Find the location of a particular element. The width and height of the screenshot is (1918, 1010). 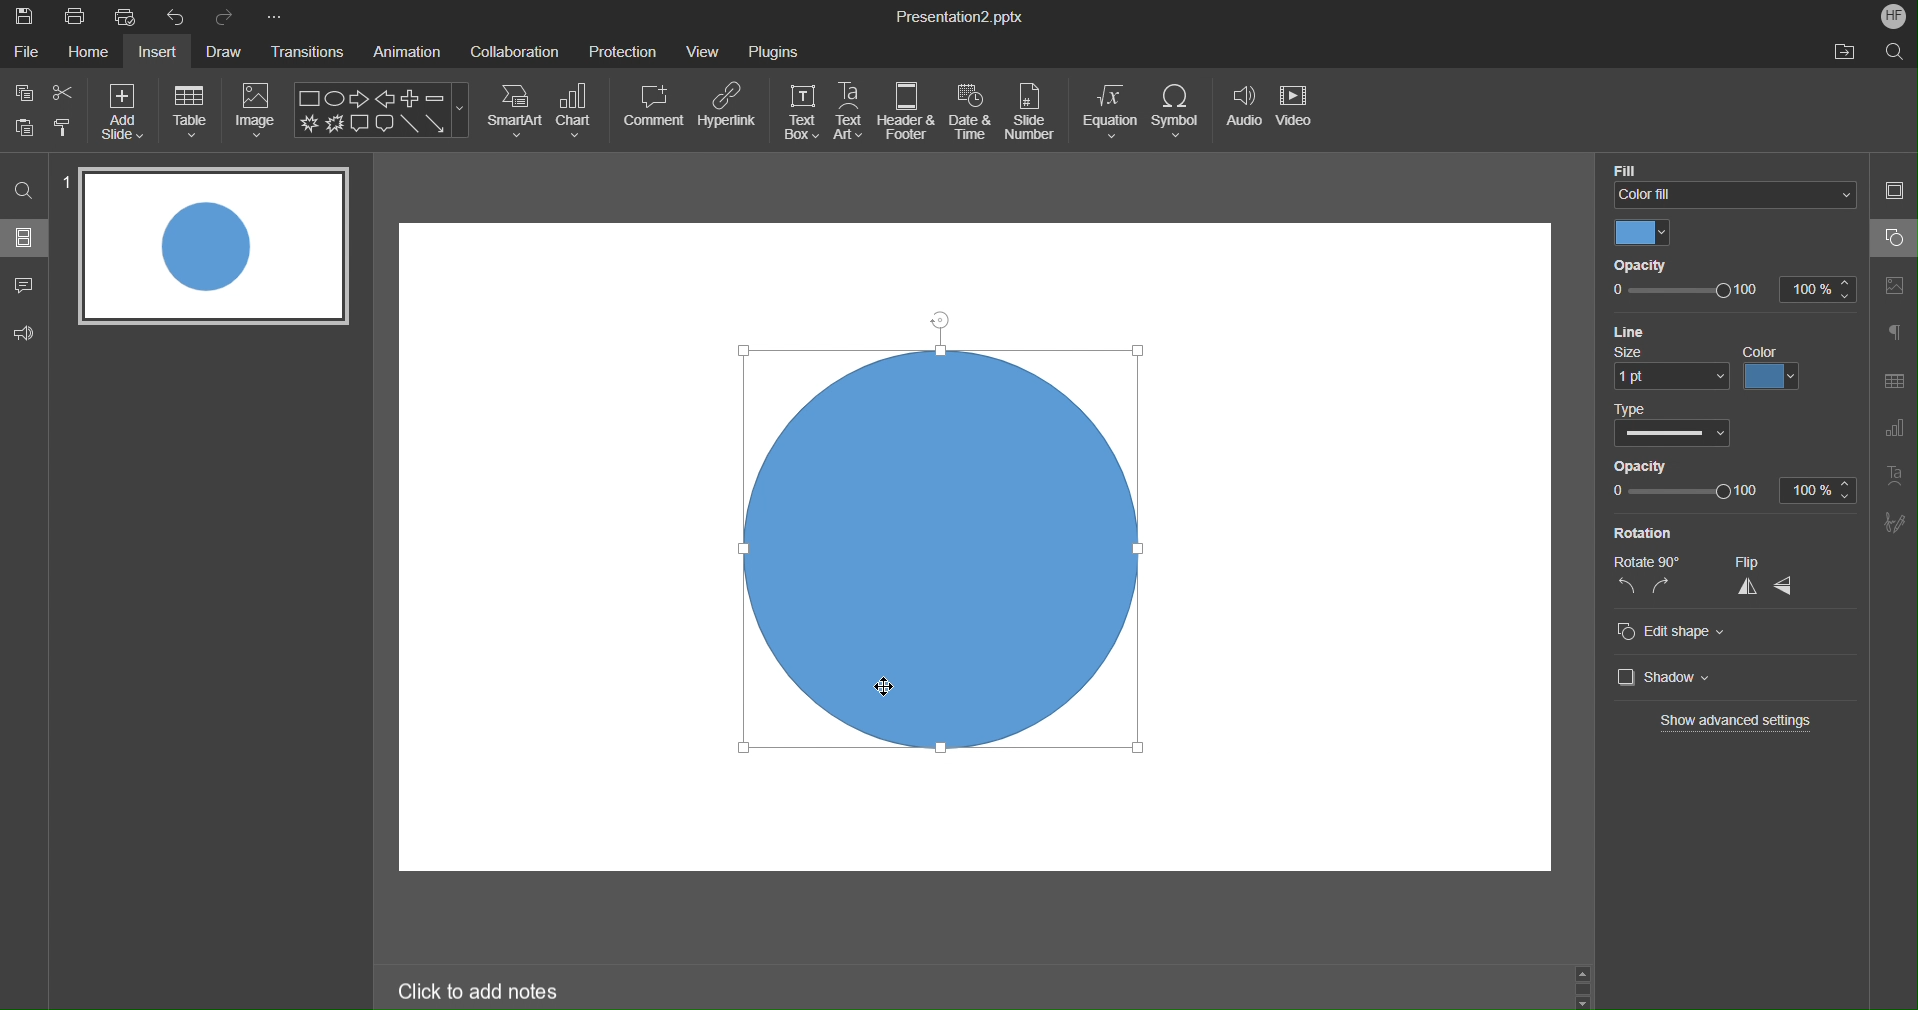

Redo is located at coordinates (226, 17).